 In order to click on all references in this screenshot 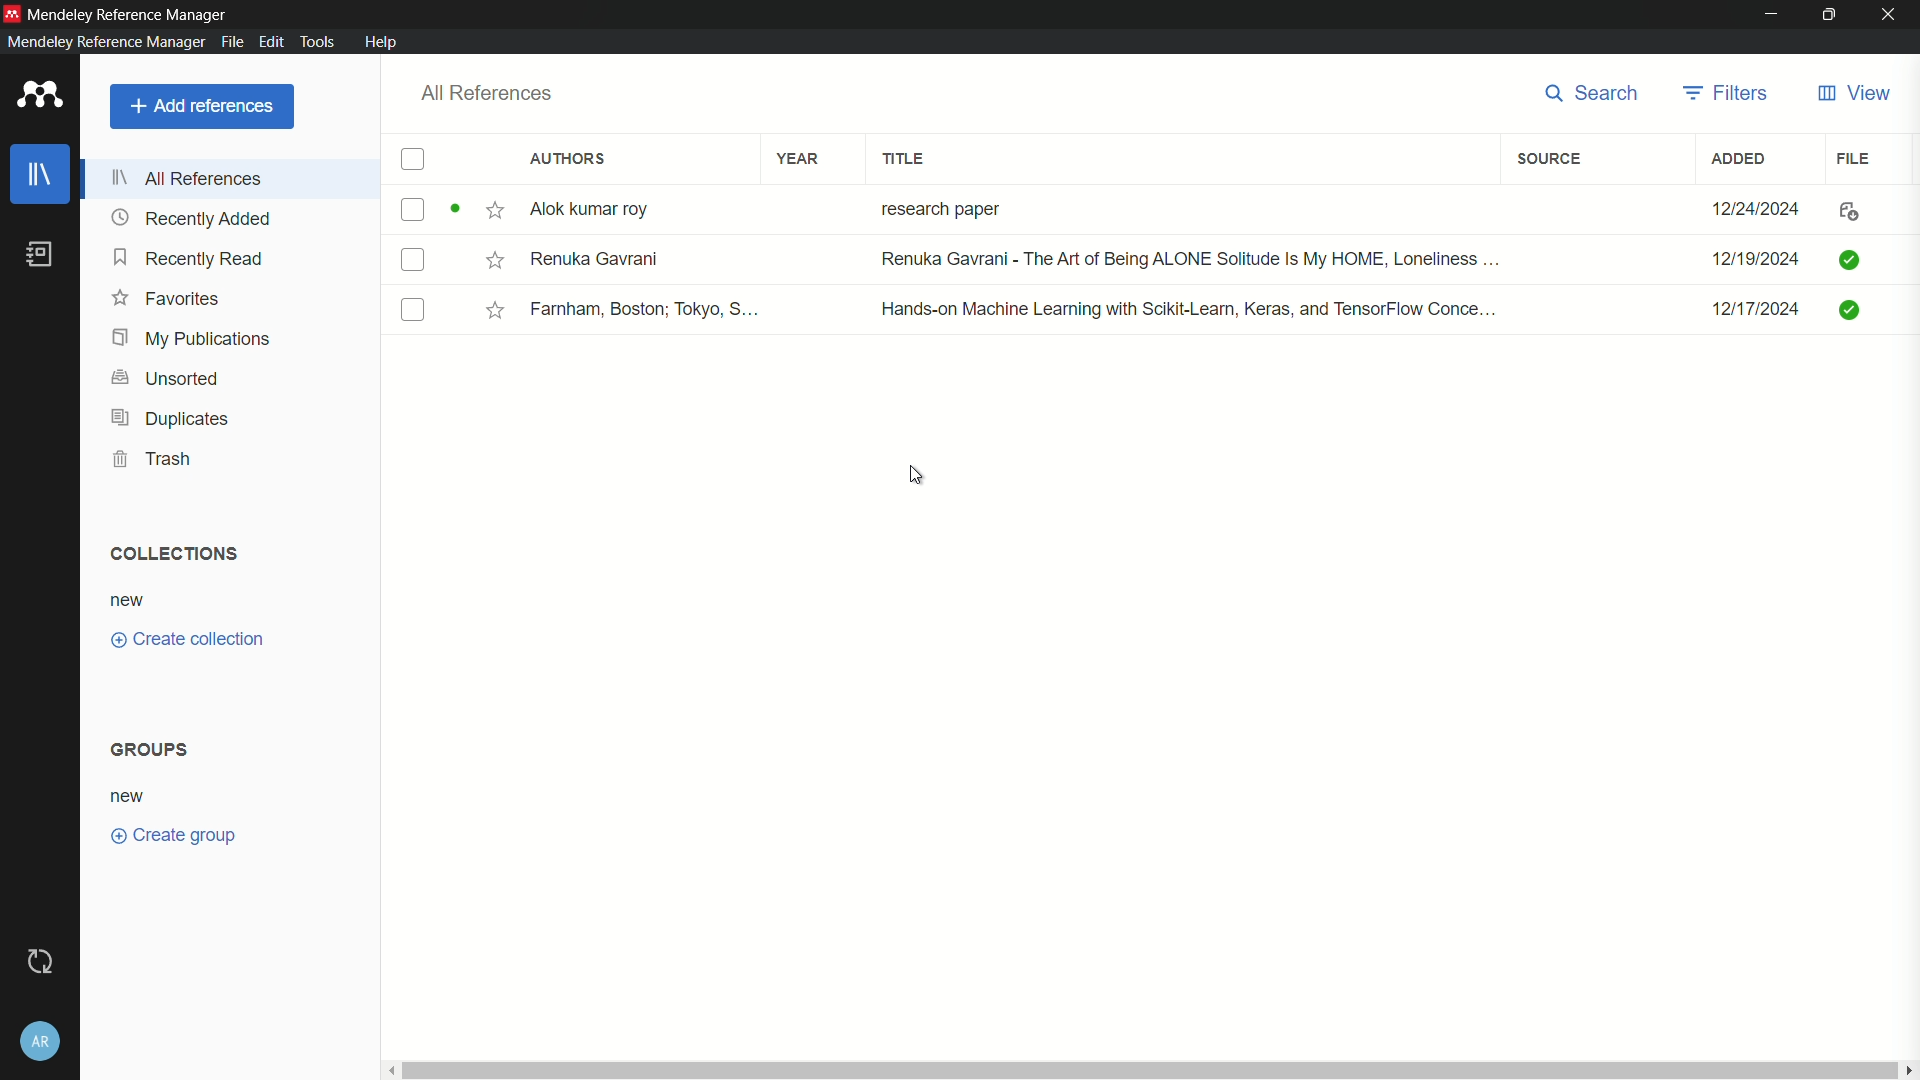, I will do `click(488, 93)`.